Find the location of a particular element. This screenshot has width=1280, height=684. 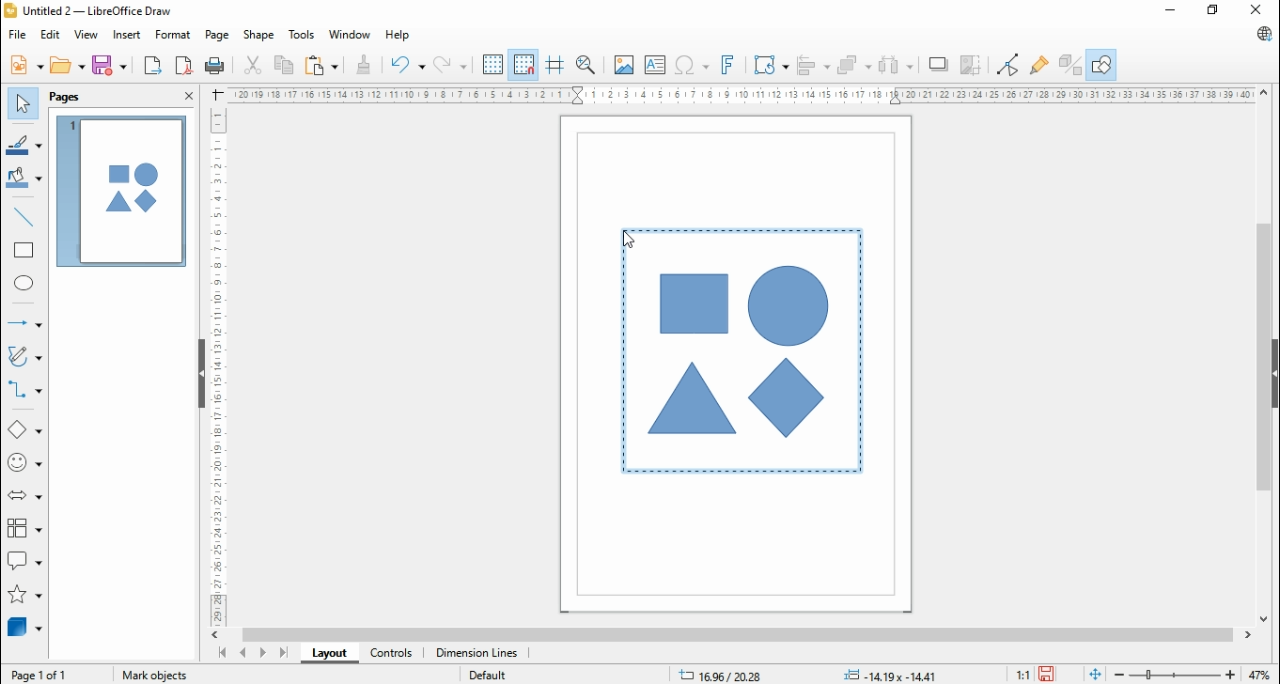

pages is located at coordinates (67, 97).